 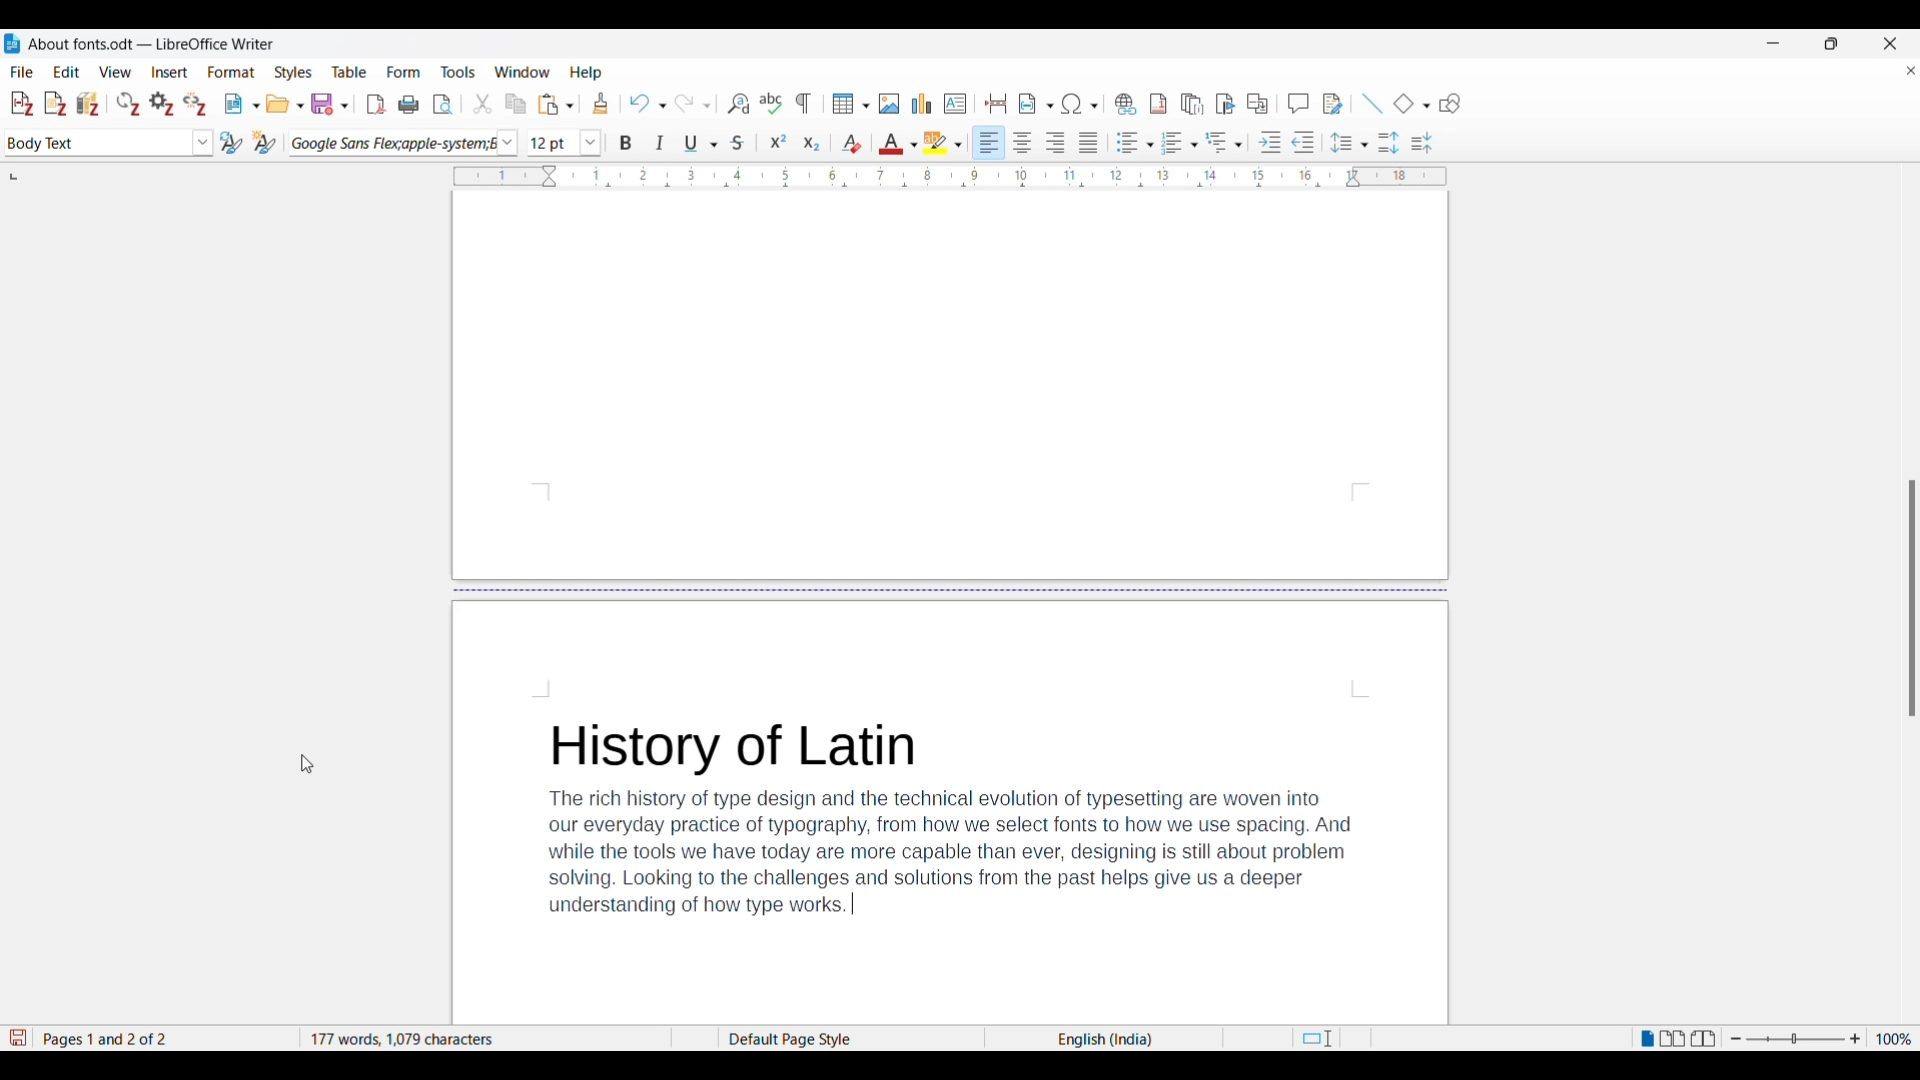 What do you see at coordinates (445, 105) in the screenshot?
I see `Toggle print preview` at bounding box center [445, 105].